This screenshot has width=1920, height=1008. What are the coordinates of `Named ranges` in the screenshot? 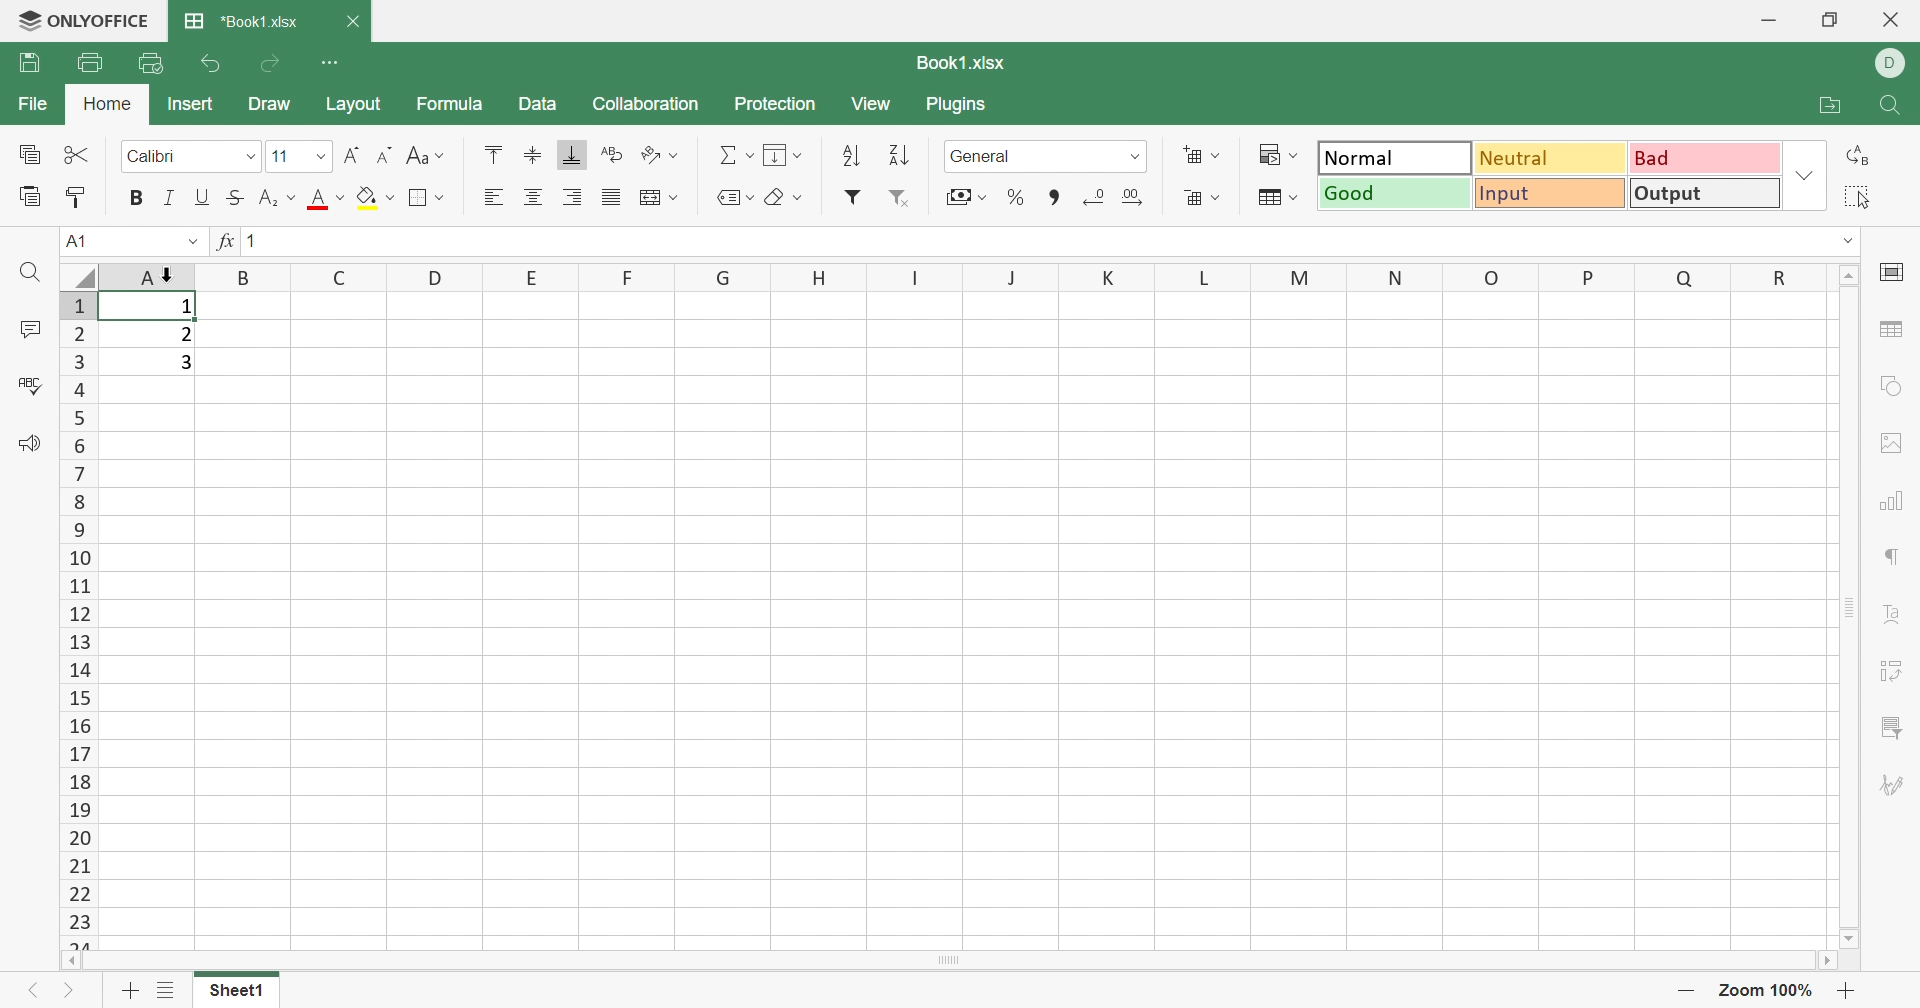 It's located at (732, 197).